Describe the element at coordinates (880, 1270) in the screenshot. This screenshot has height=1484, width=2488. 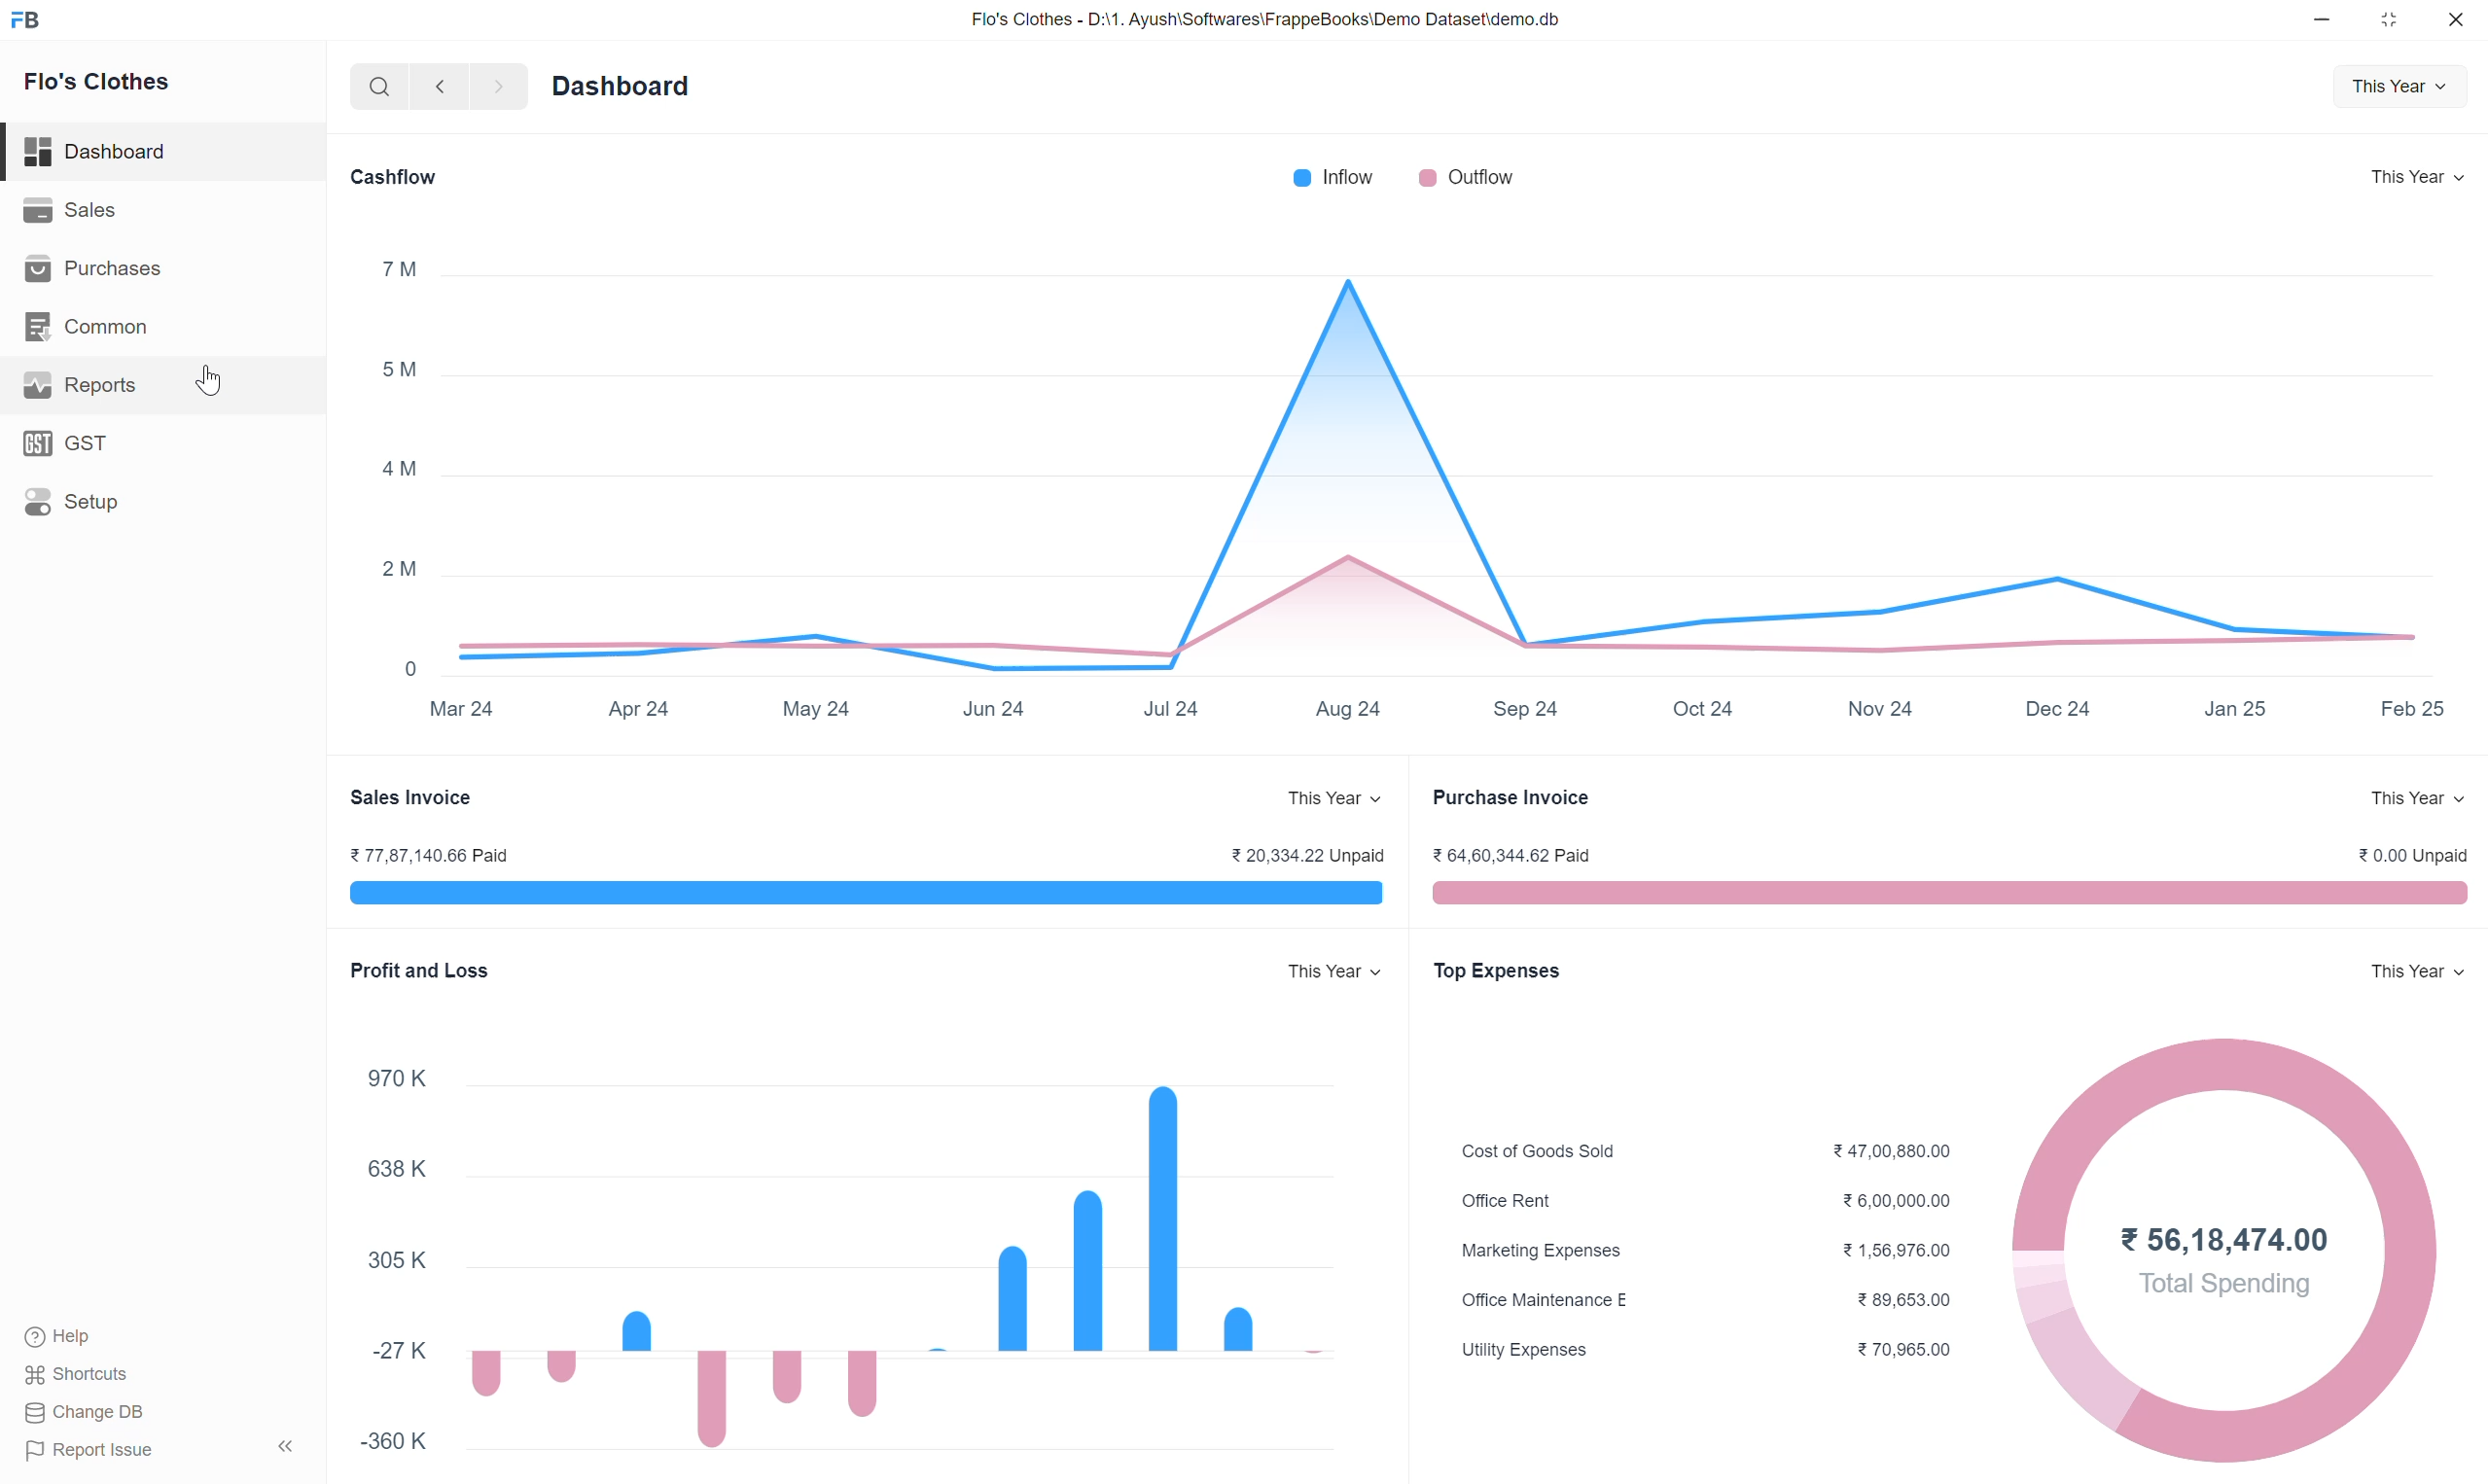
I see `graph` at that location.